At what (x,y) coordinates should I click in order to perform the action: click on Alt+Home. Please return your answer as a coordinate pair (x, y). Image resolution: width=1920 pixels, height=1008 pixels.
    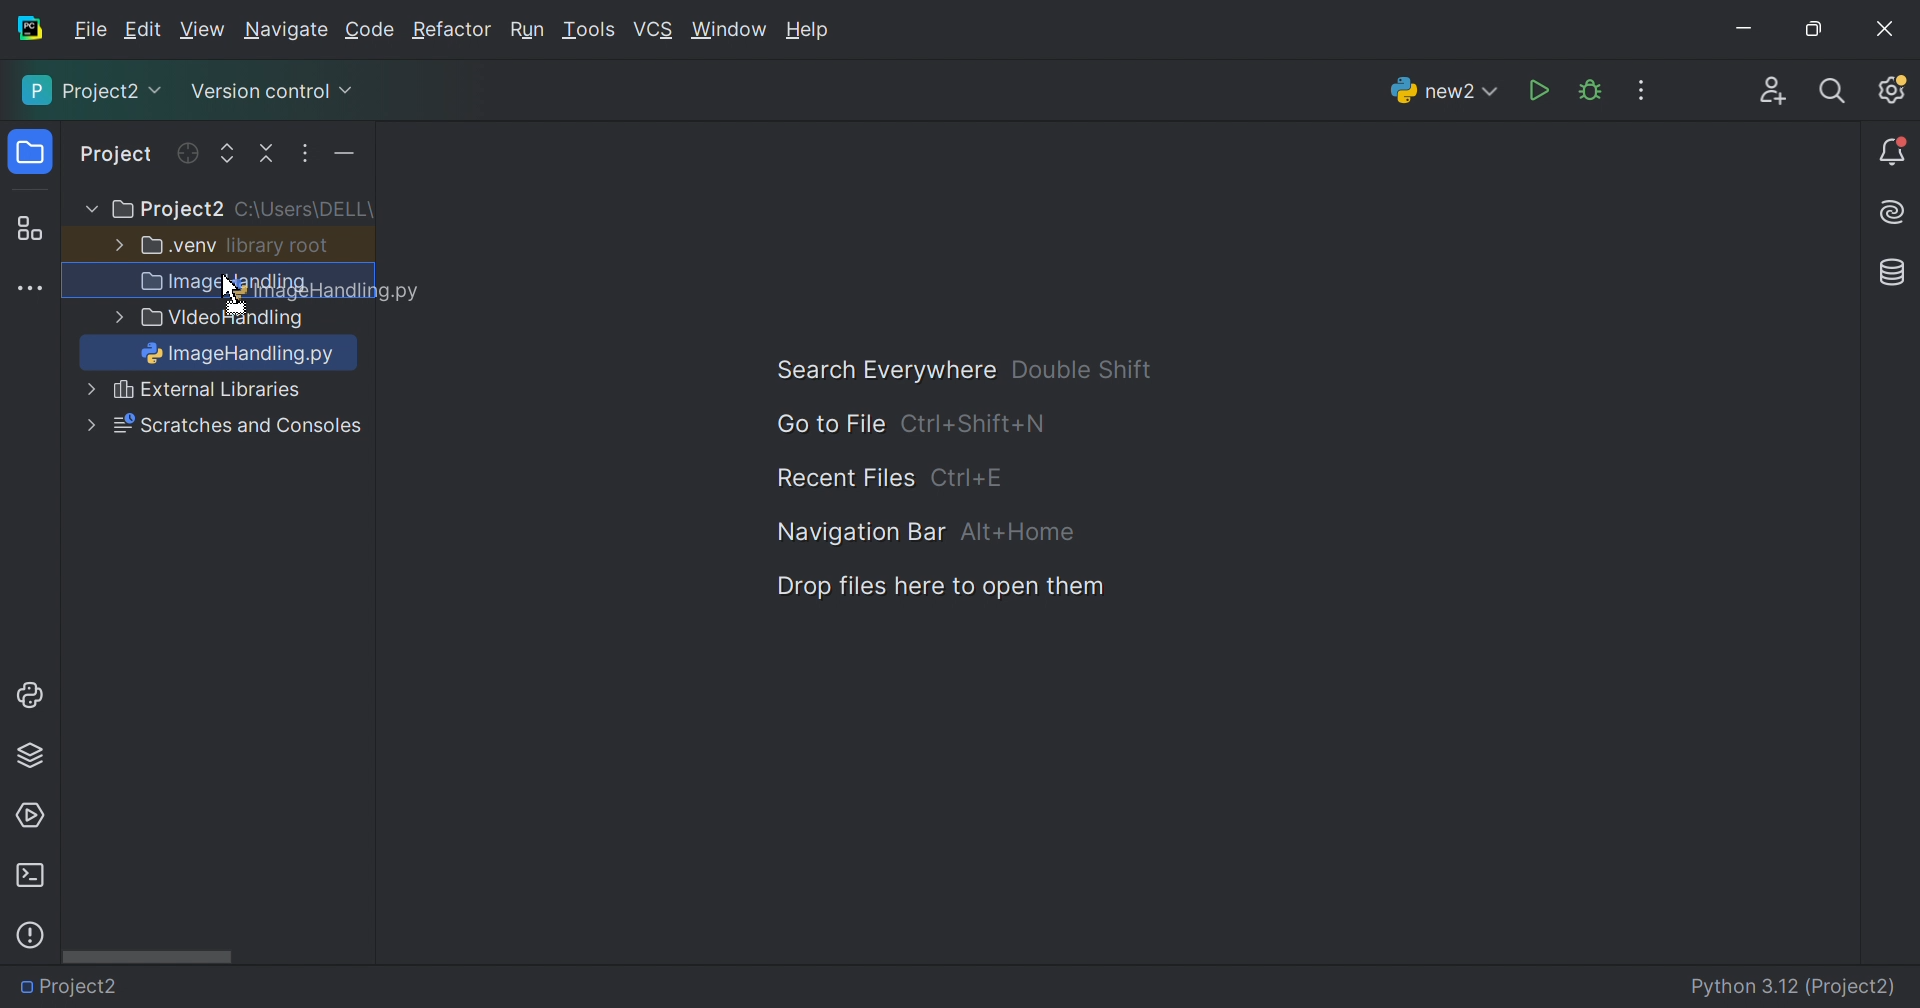
    Looking at the image, I should click on (1021, 533).